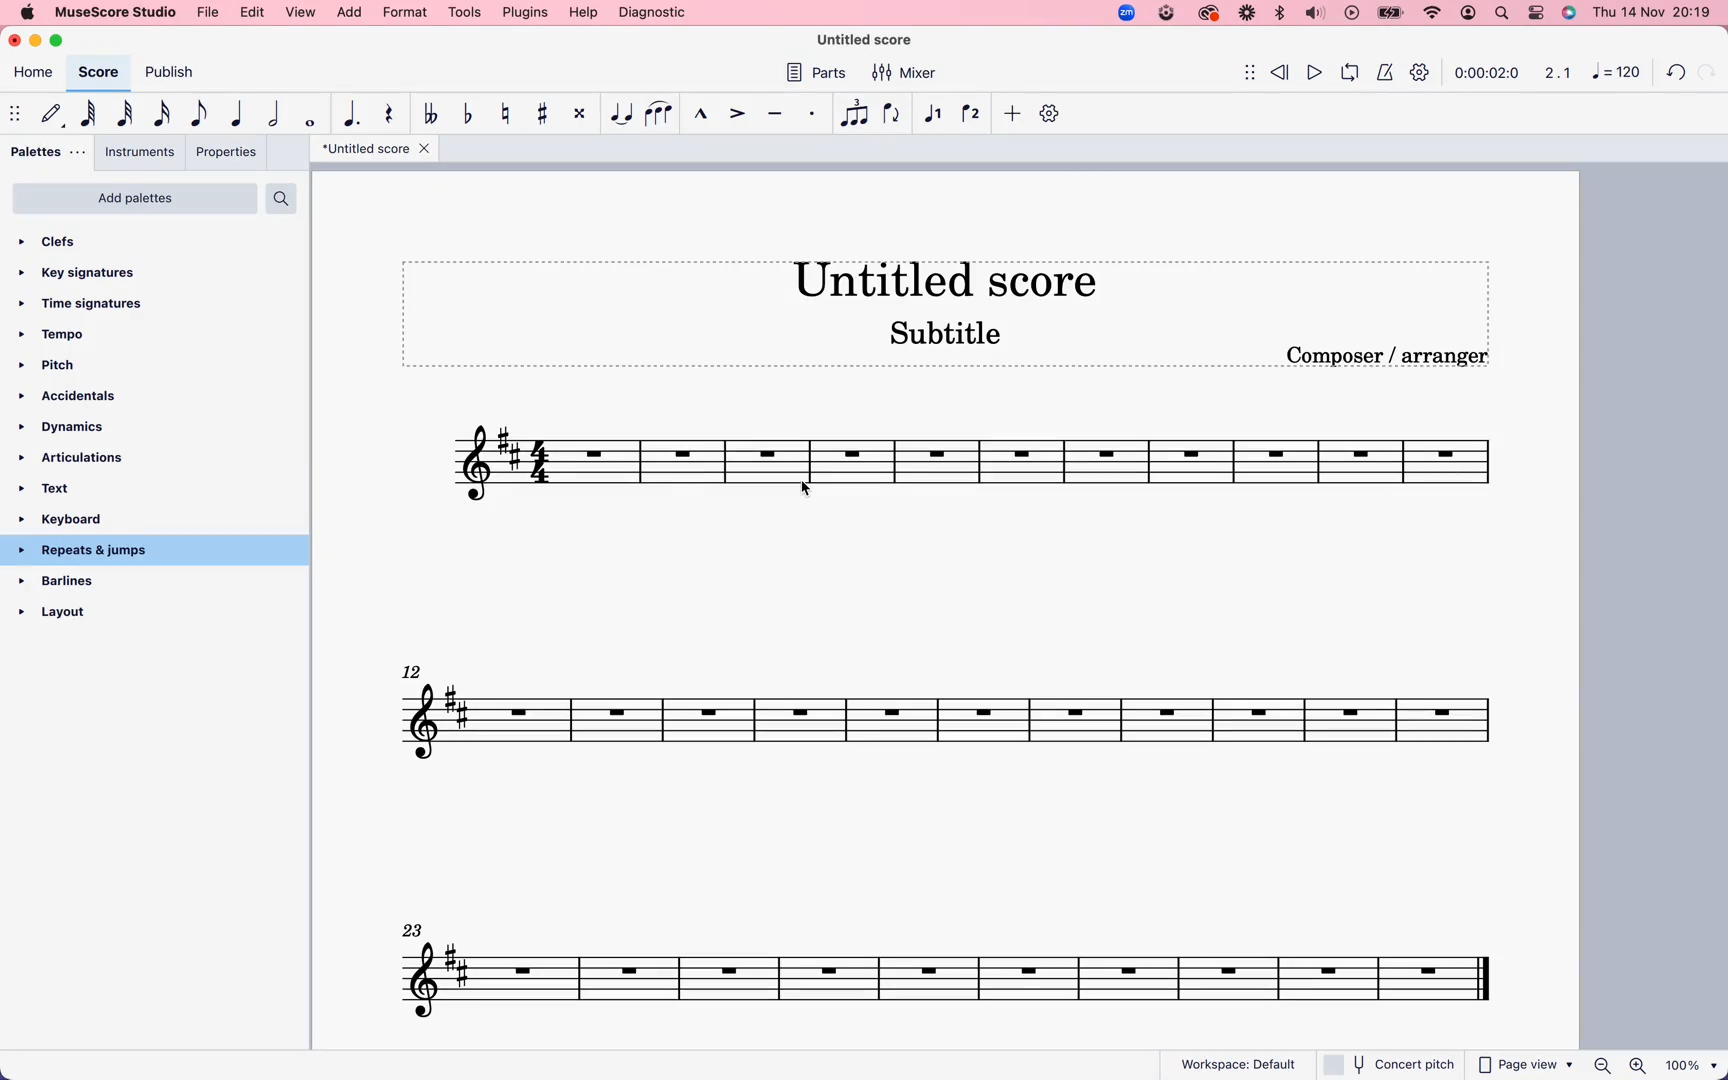  Describe the element at coordinates (779, 114) in the screenshot. I see `tenuto` at that location.